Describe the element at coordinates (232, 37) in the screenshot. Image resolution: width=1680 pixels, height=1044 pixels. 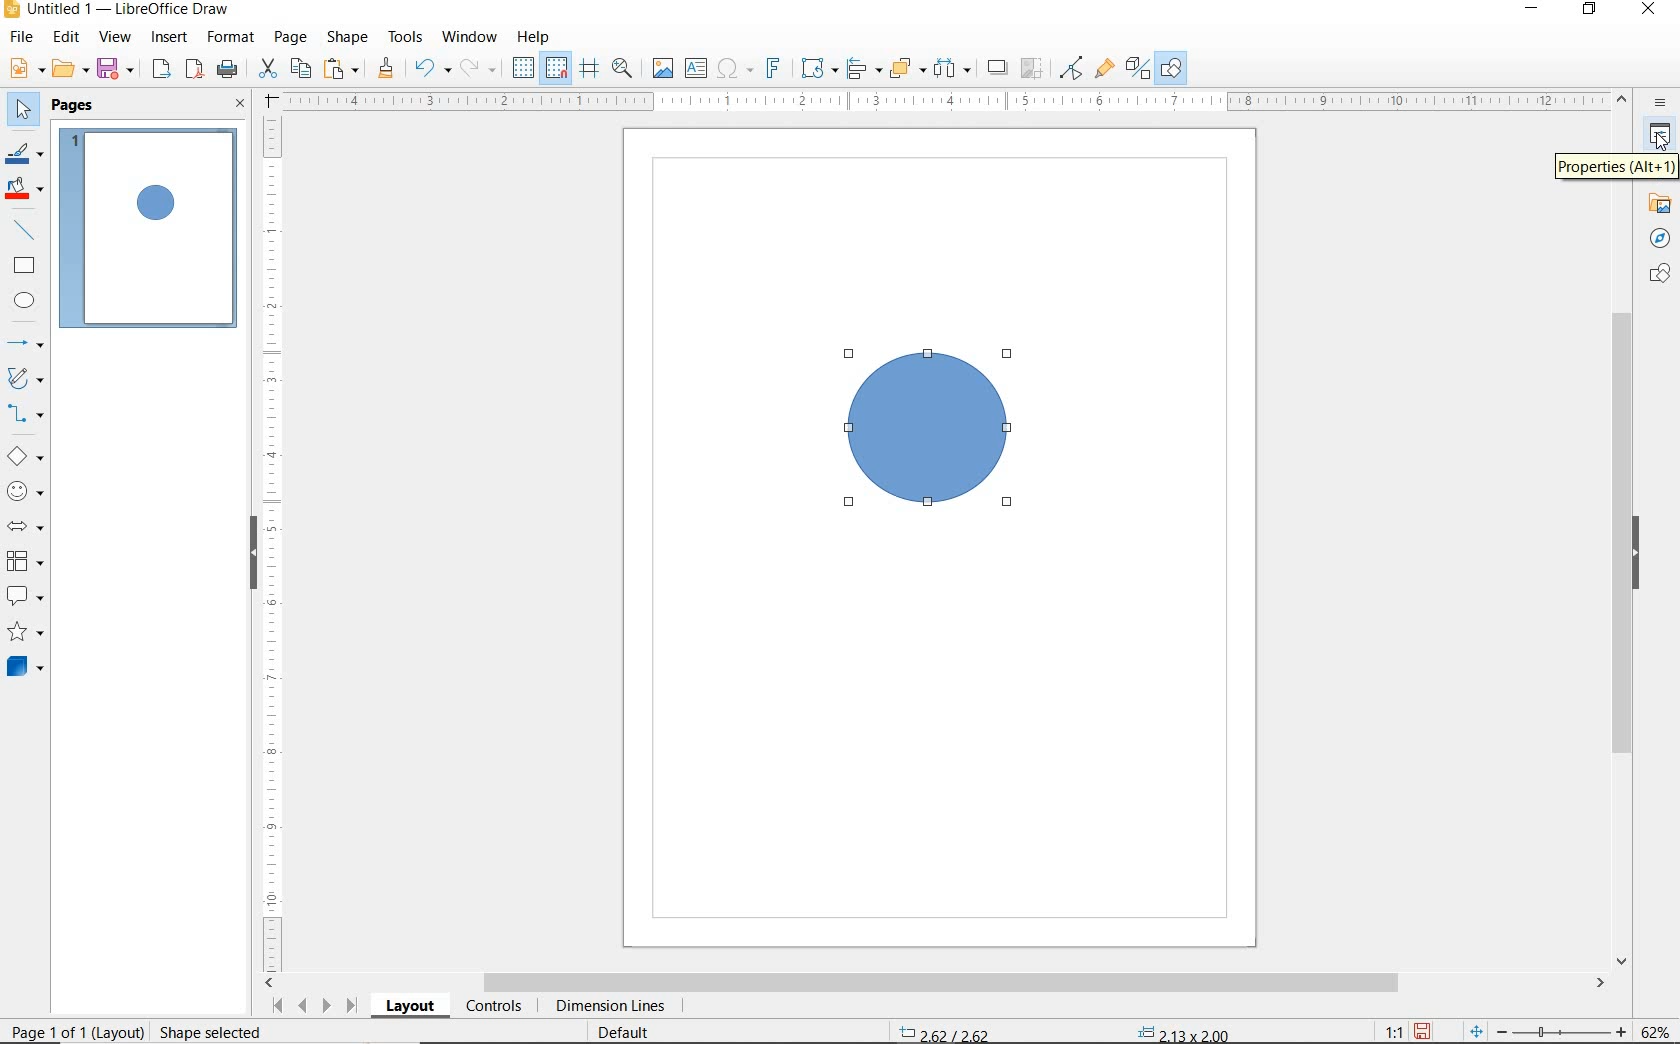
I see `FORMAT` at that location.